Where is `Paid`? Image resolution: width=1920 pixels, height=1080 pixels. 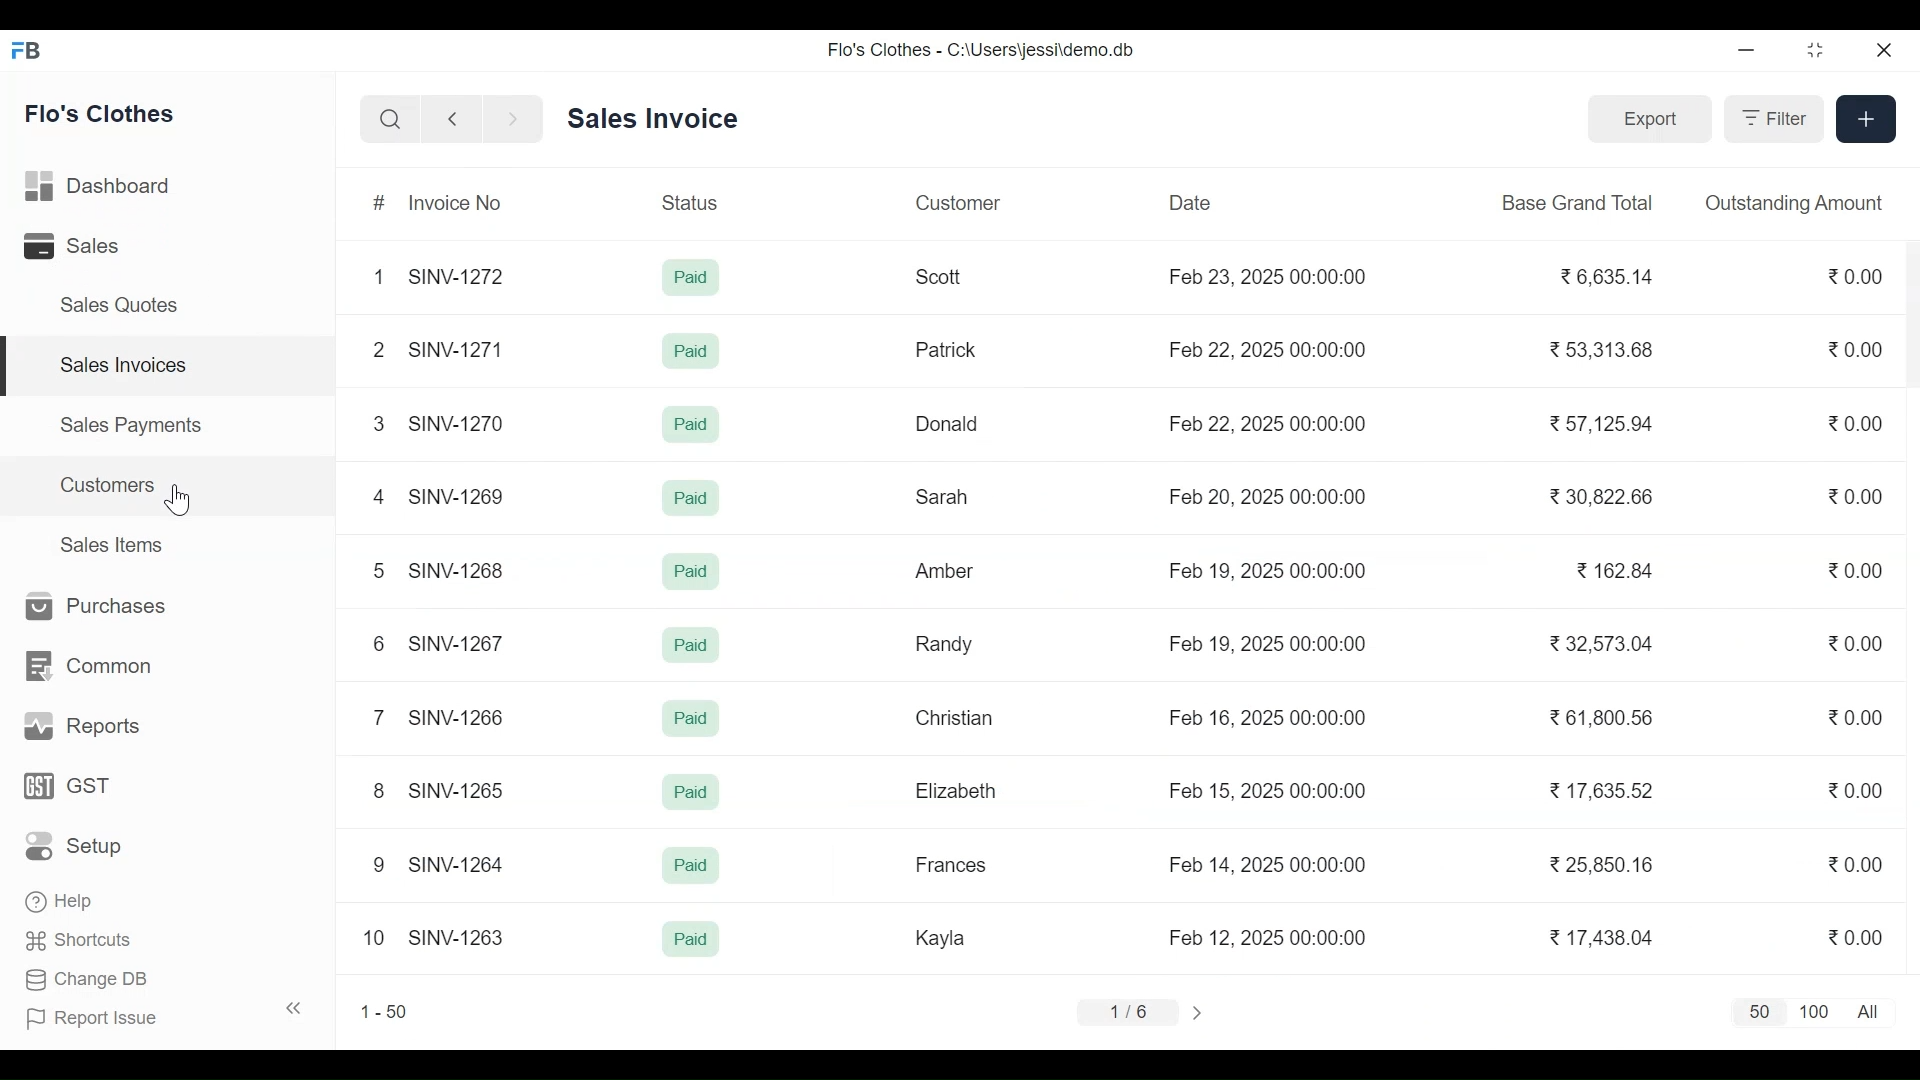 Paid is located at coordinates (691, 792).